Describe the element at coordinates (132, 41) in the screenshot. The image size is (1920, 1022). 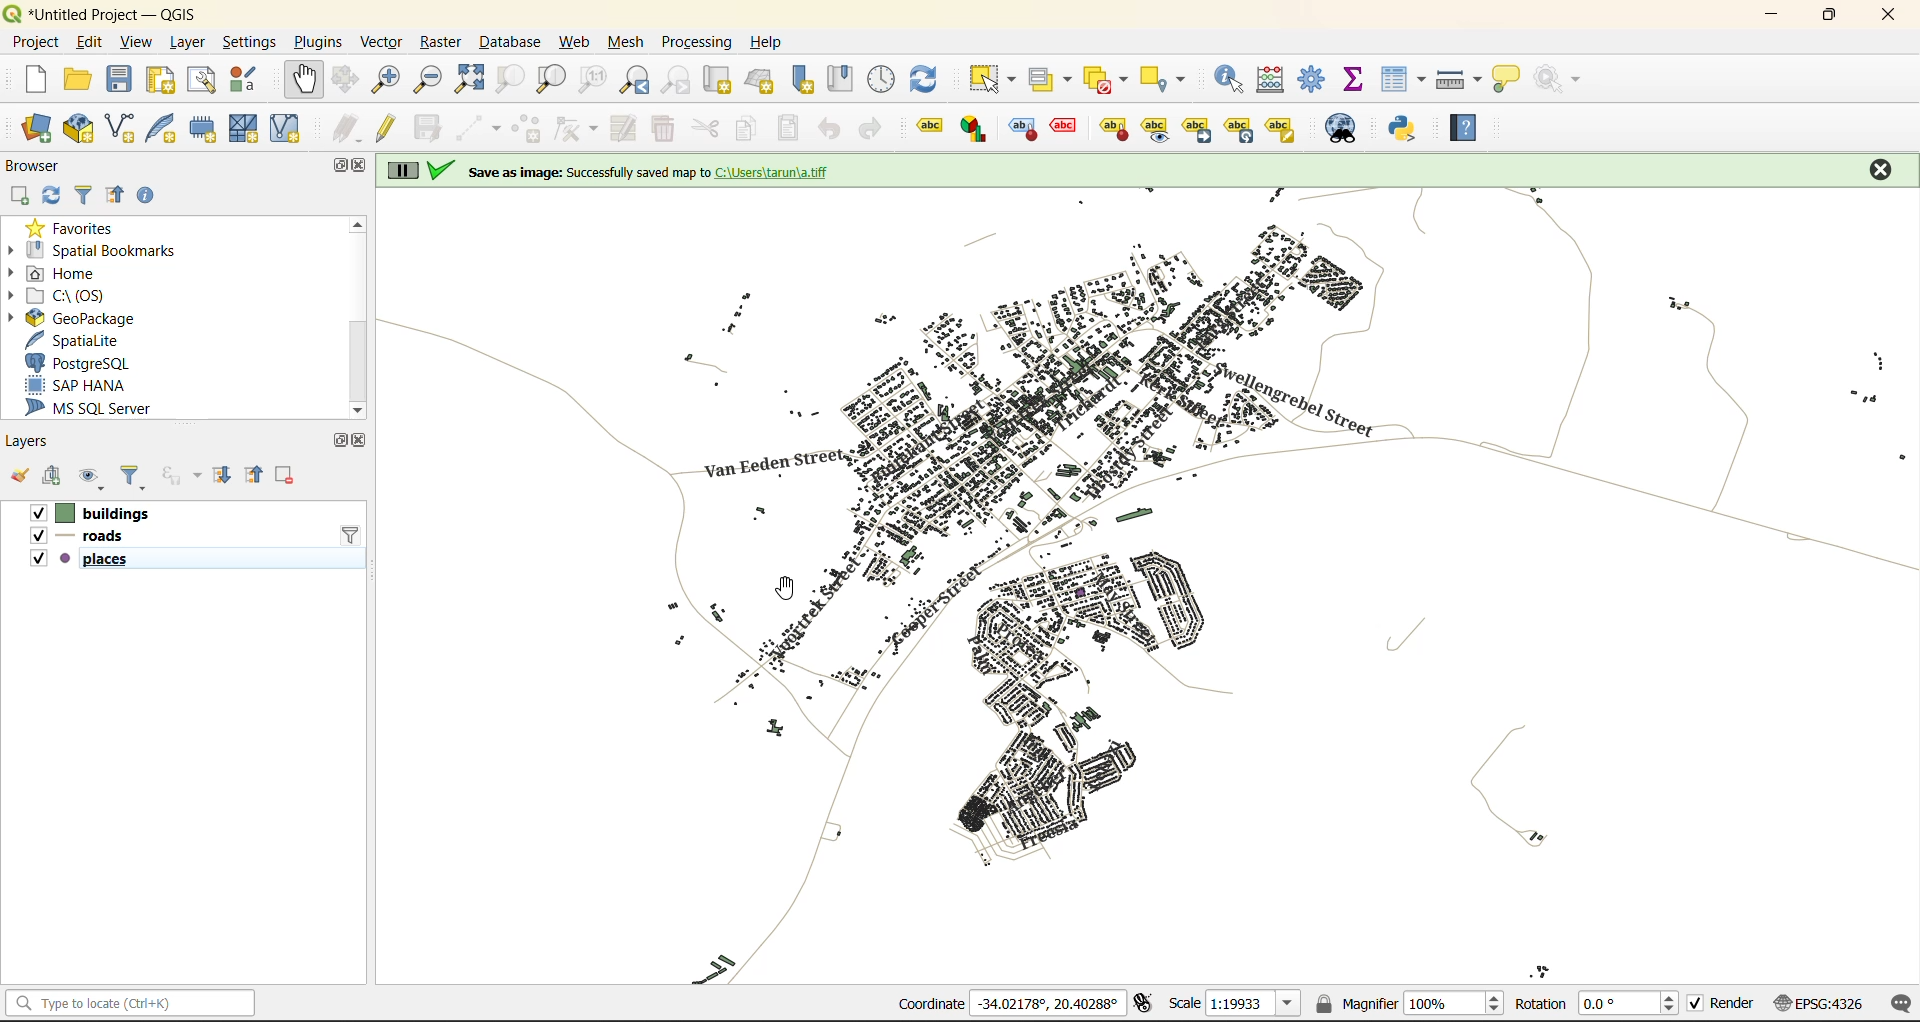
I see `view` at that location.